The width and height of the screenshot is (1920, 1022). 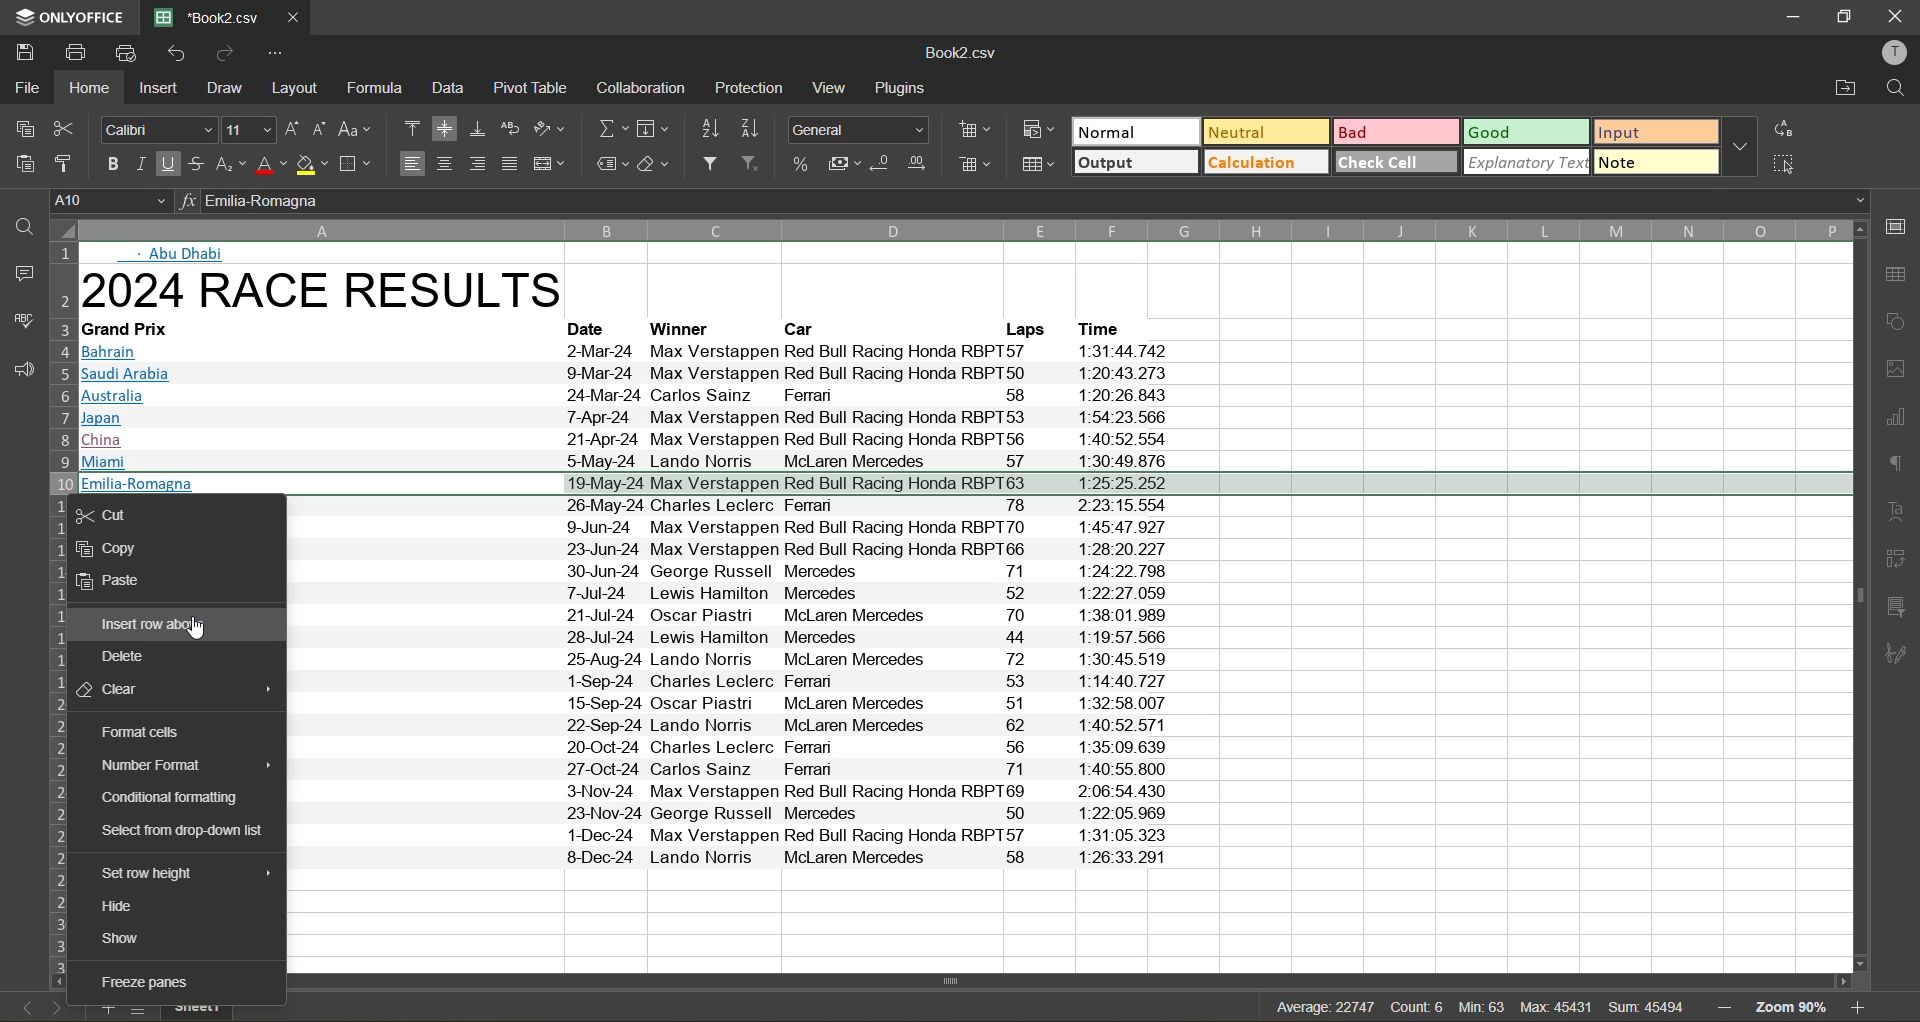 What do you see at coordinates (1901, 467) in the screenshot?
I see `paragraph` at bounding box center [1901, 467].